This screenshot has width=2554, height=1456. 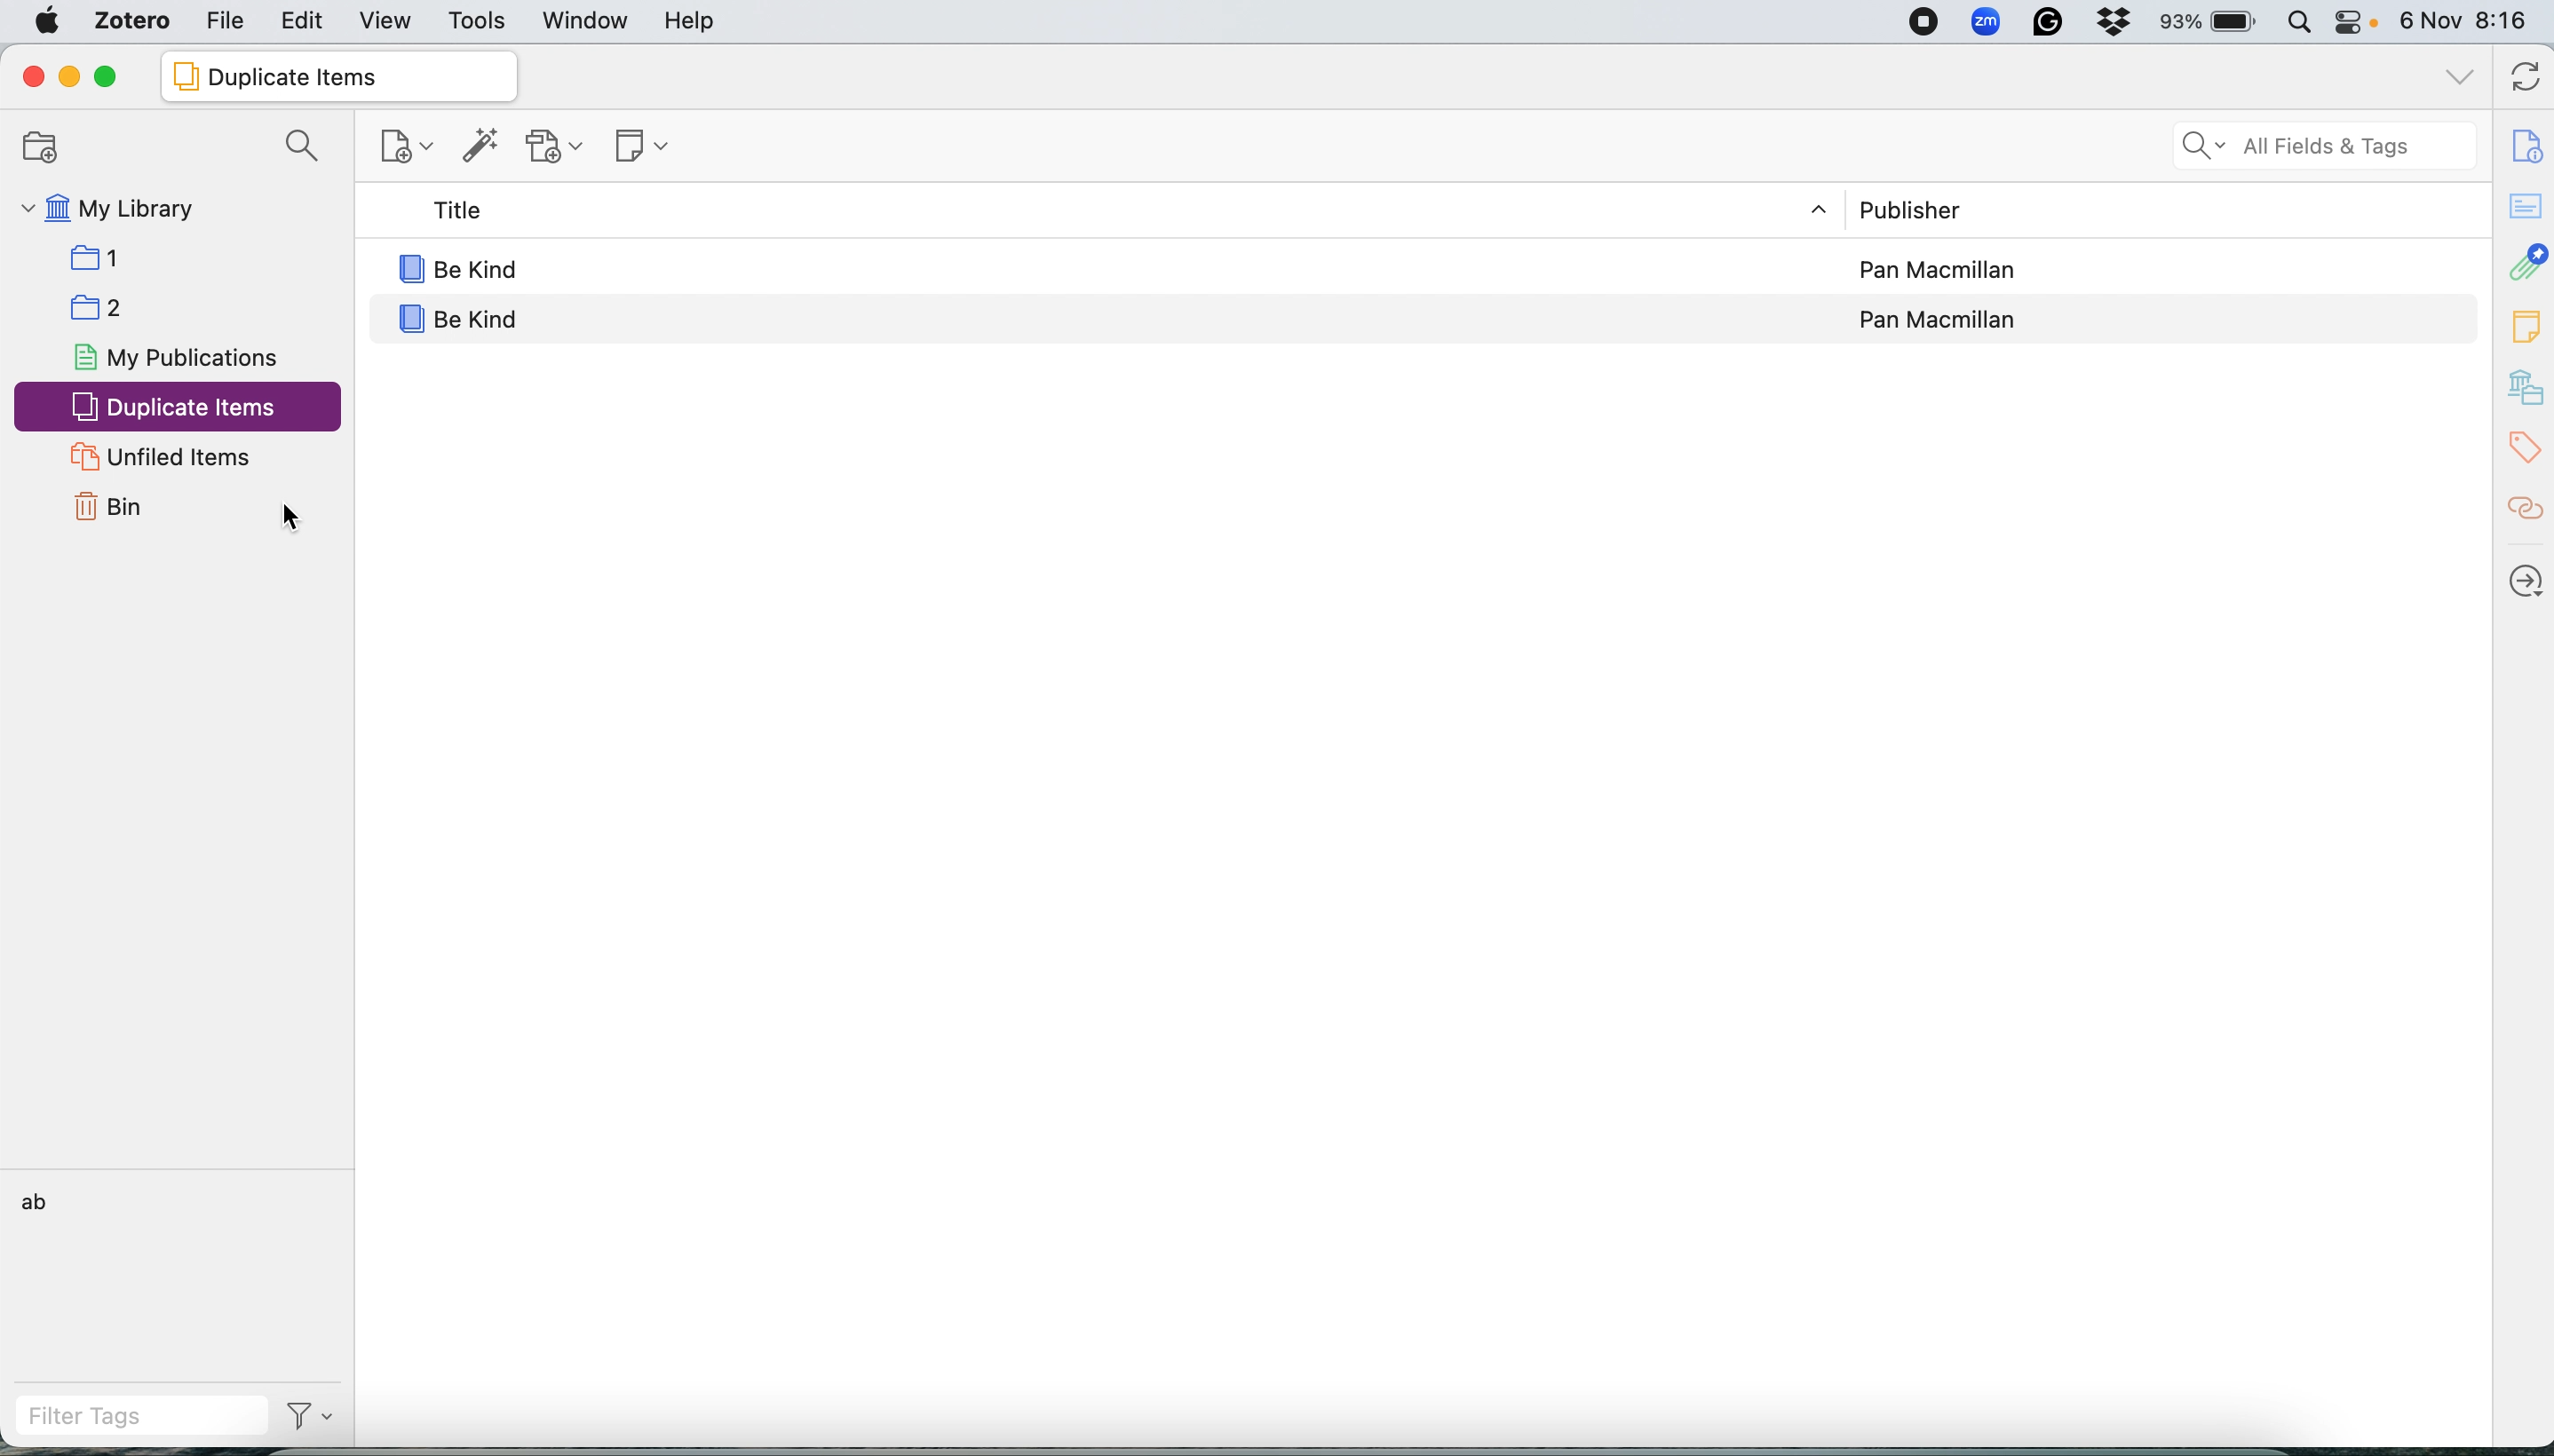 I want to click on File 2, so click(x=192, y=307).